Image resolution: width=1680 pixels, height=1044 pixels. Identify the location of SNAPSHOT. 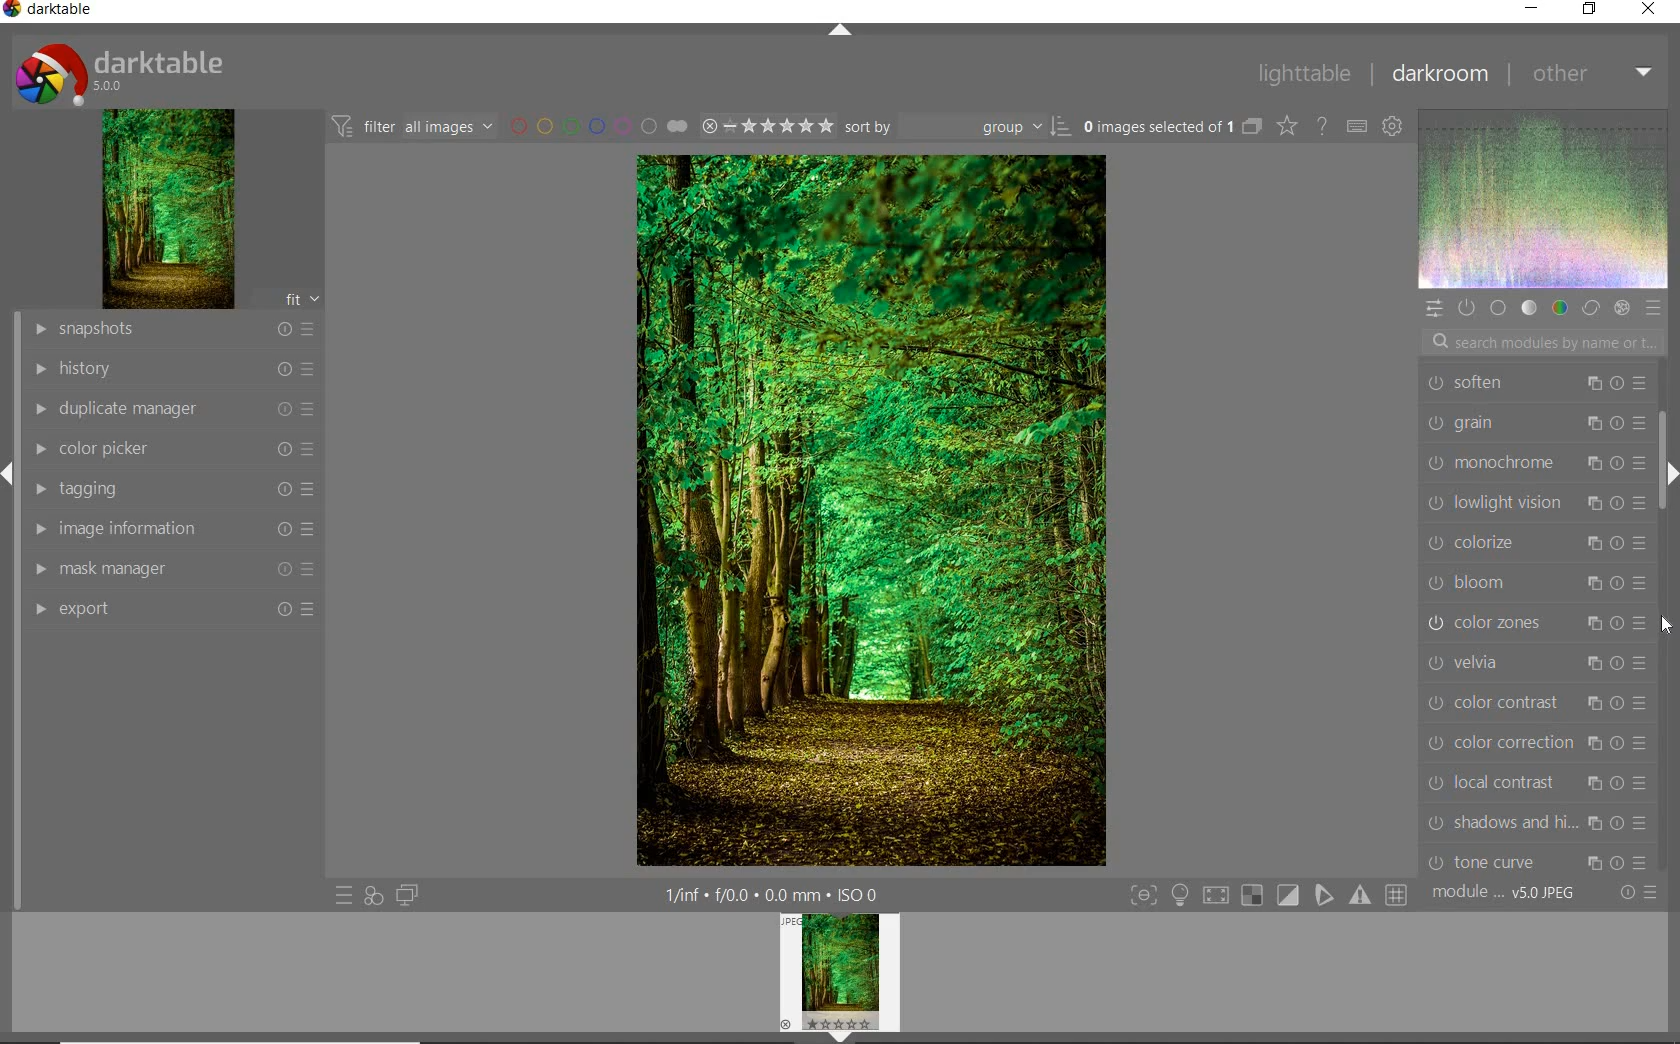
(173, 328).